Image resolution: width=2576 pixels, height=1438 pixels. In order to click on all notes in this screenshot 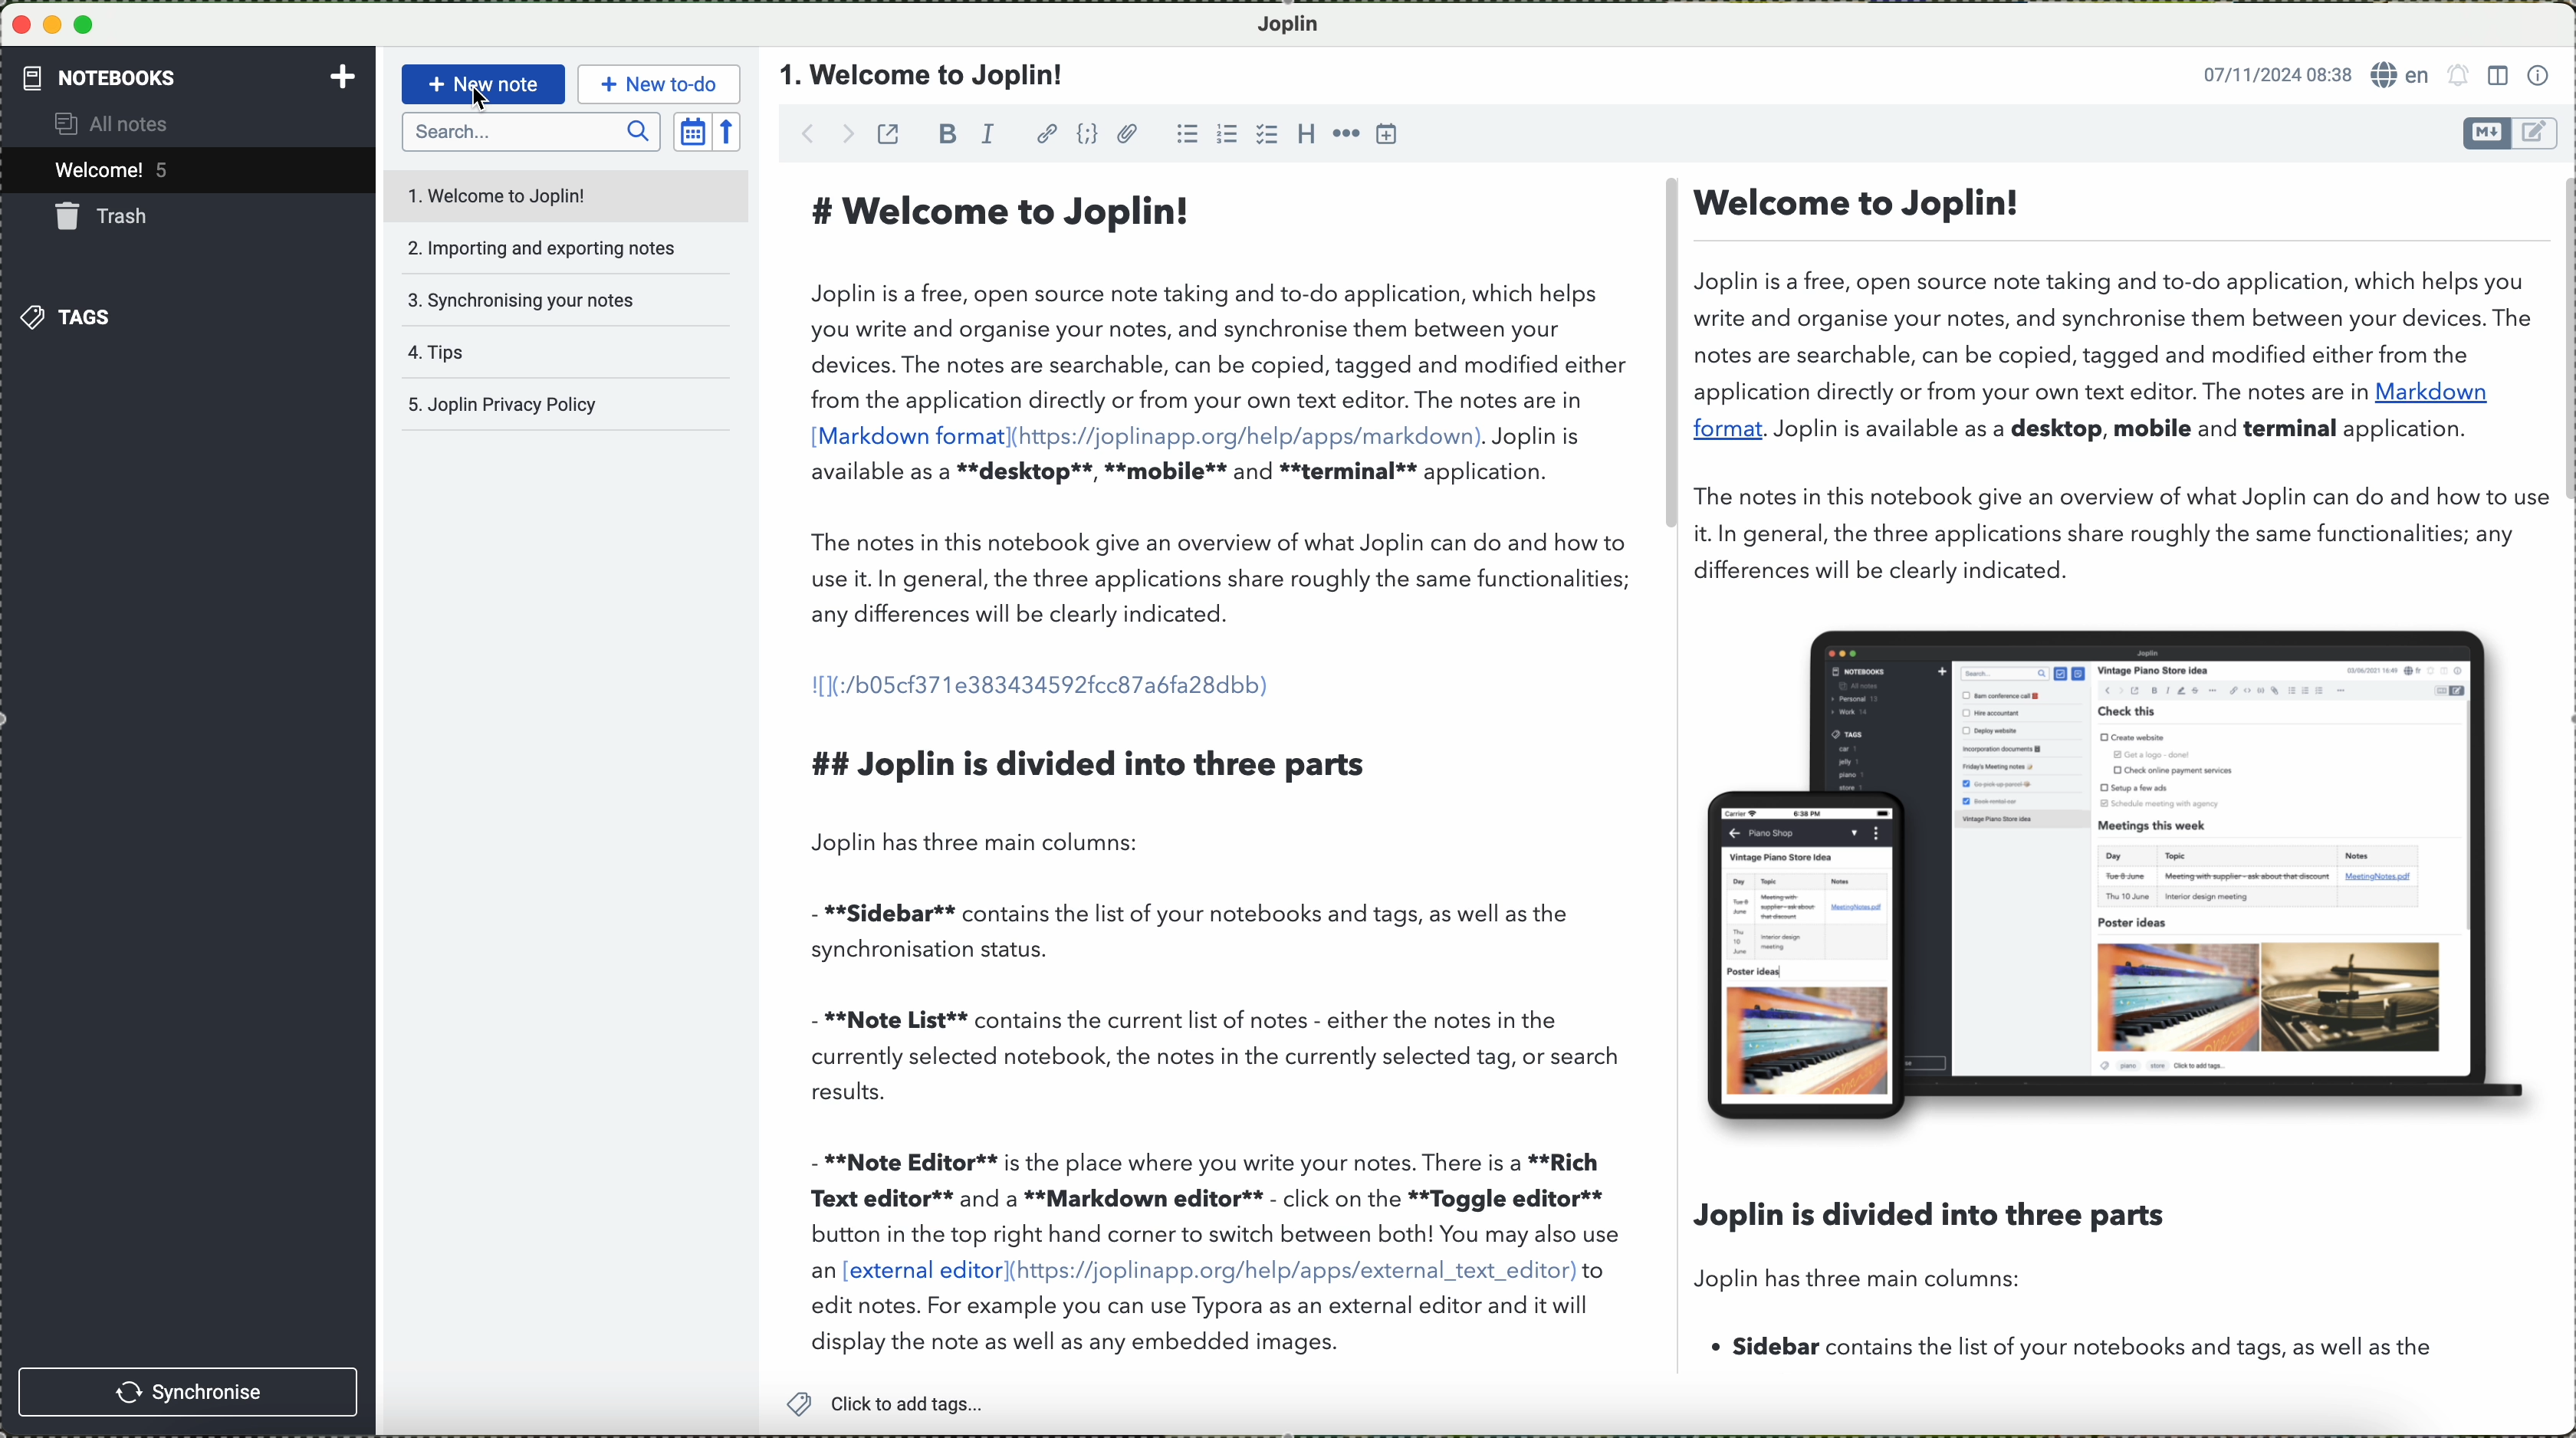, I will do `click(129, 125)`.